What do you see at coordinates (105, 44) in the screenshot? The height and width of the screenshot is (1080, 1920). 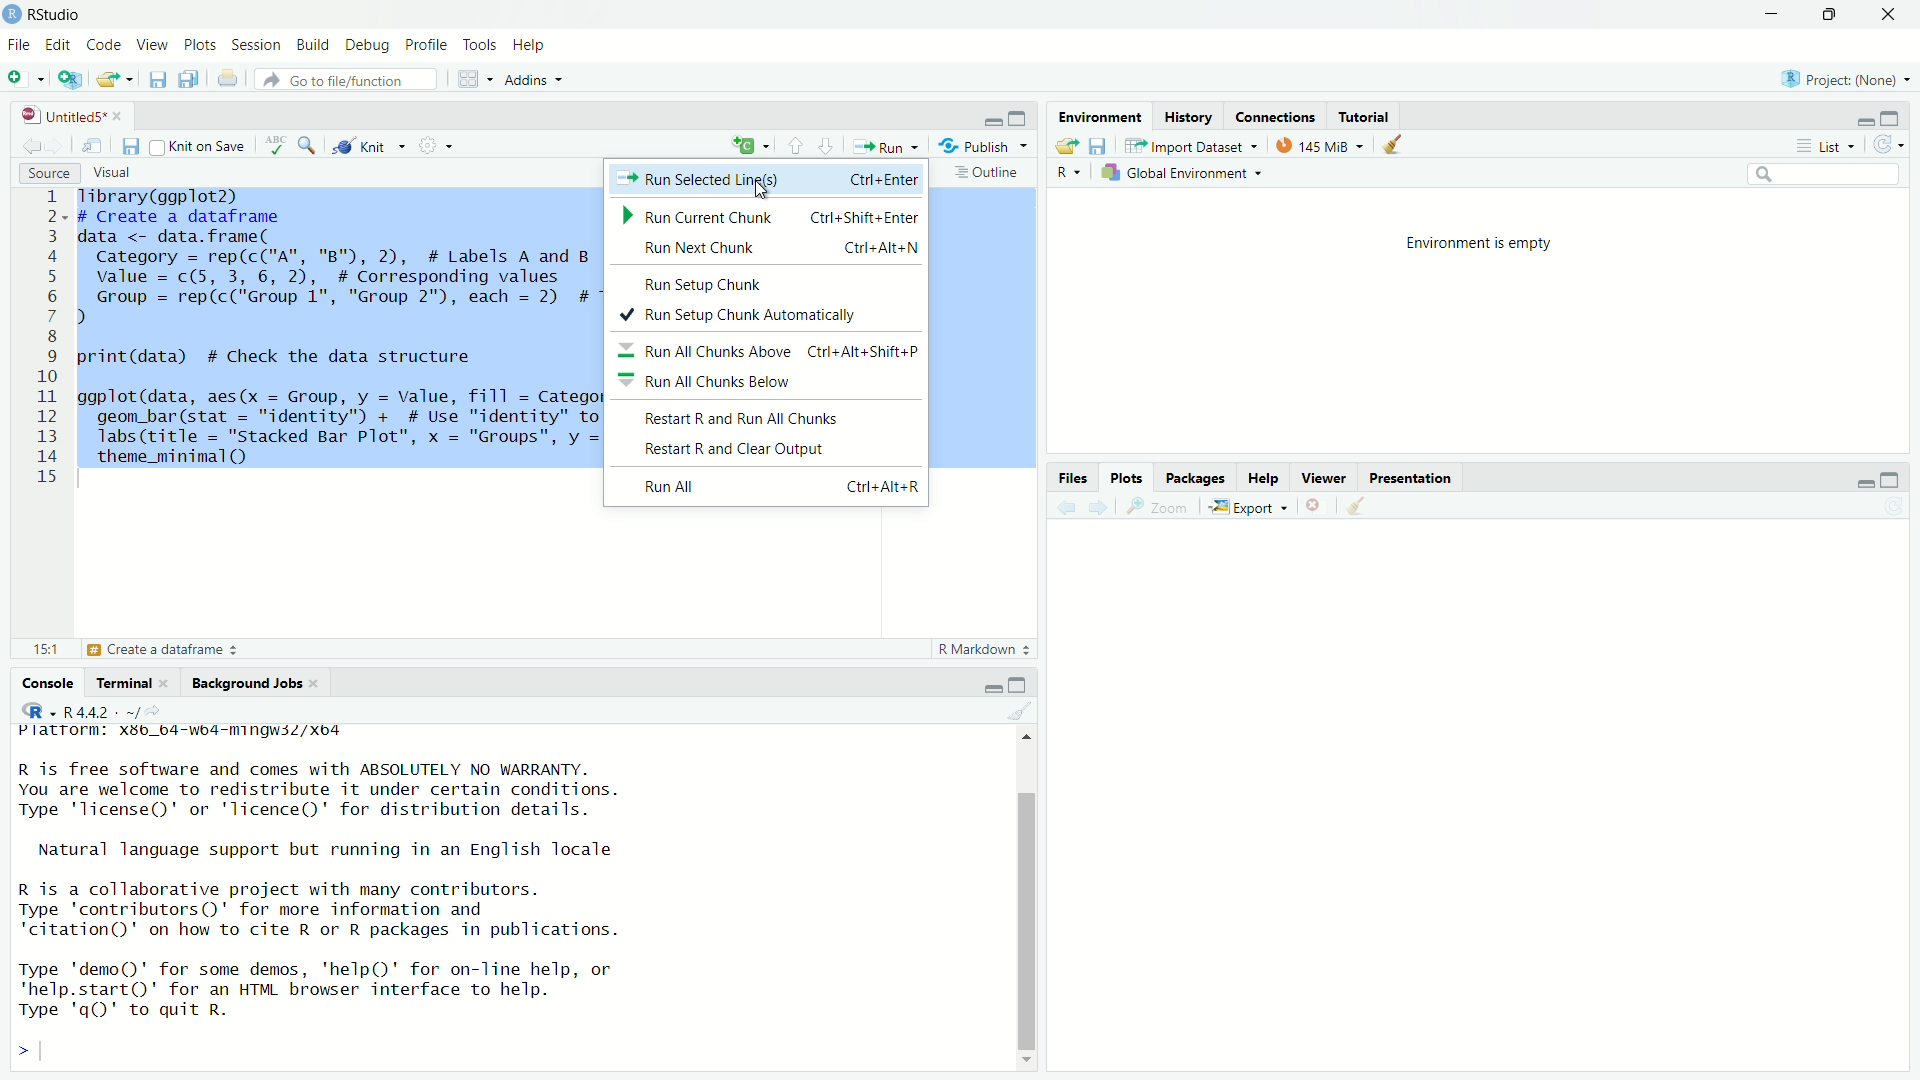 I see `Code` at bounding box center [105, 44].